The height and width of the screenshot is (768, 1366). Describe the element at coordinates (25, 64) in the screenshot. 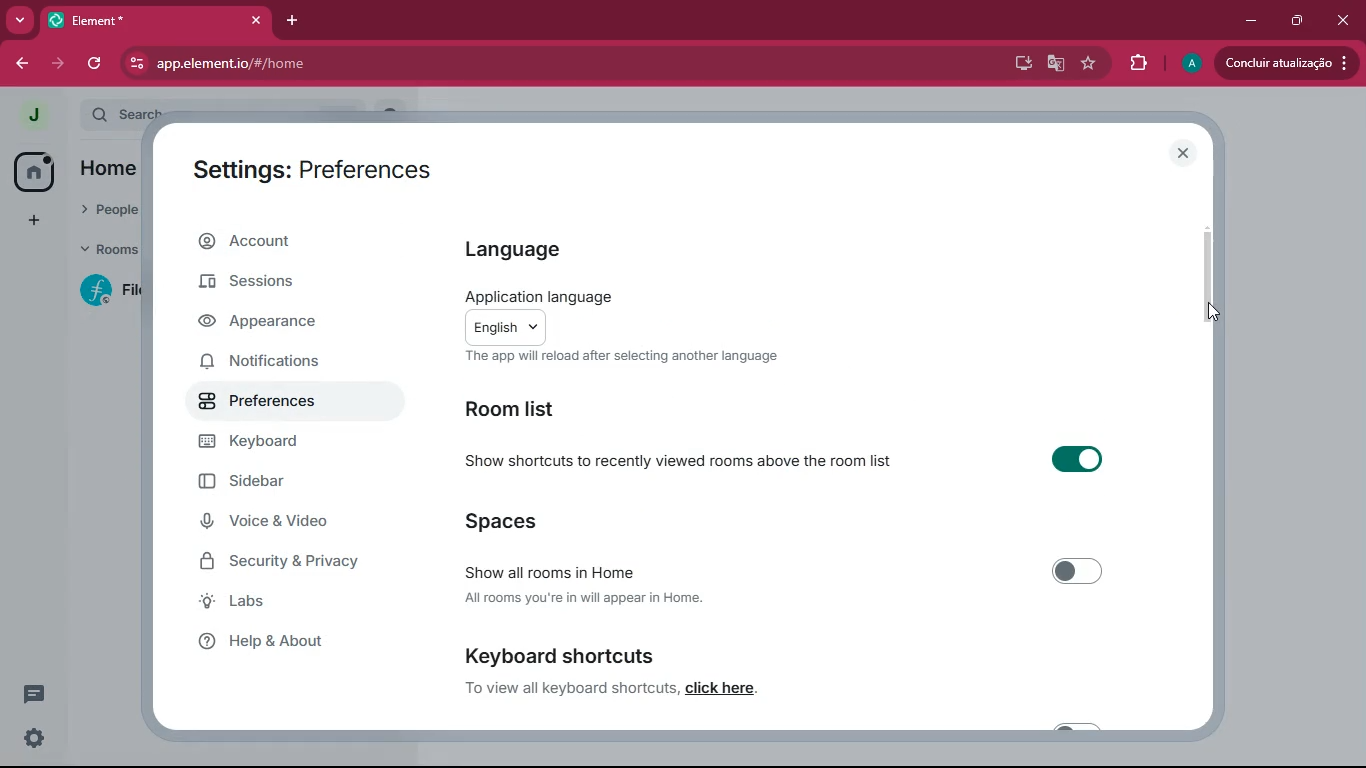

I see `back` at that location.